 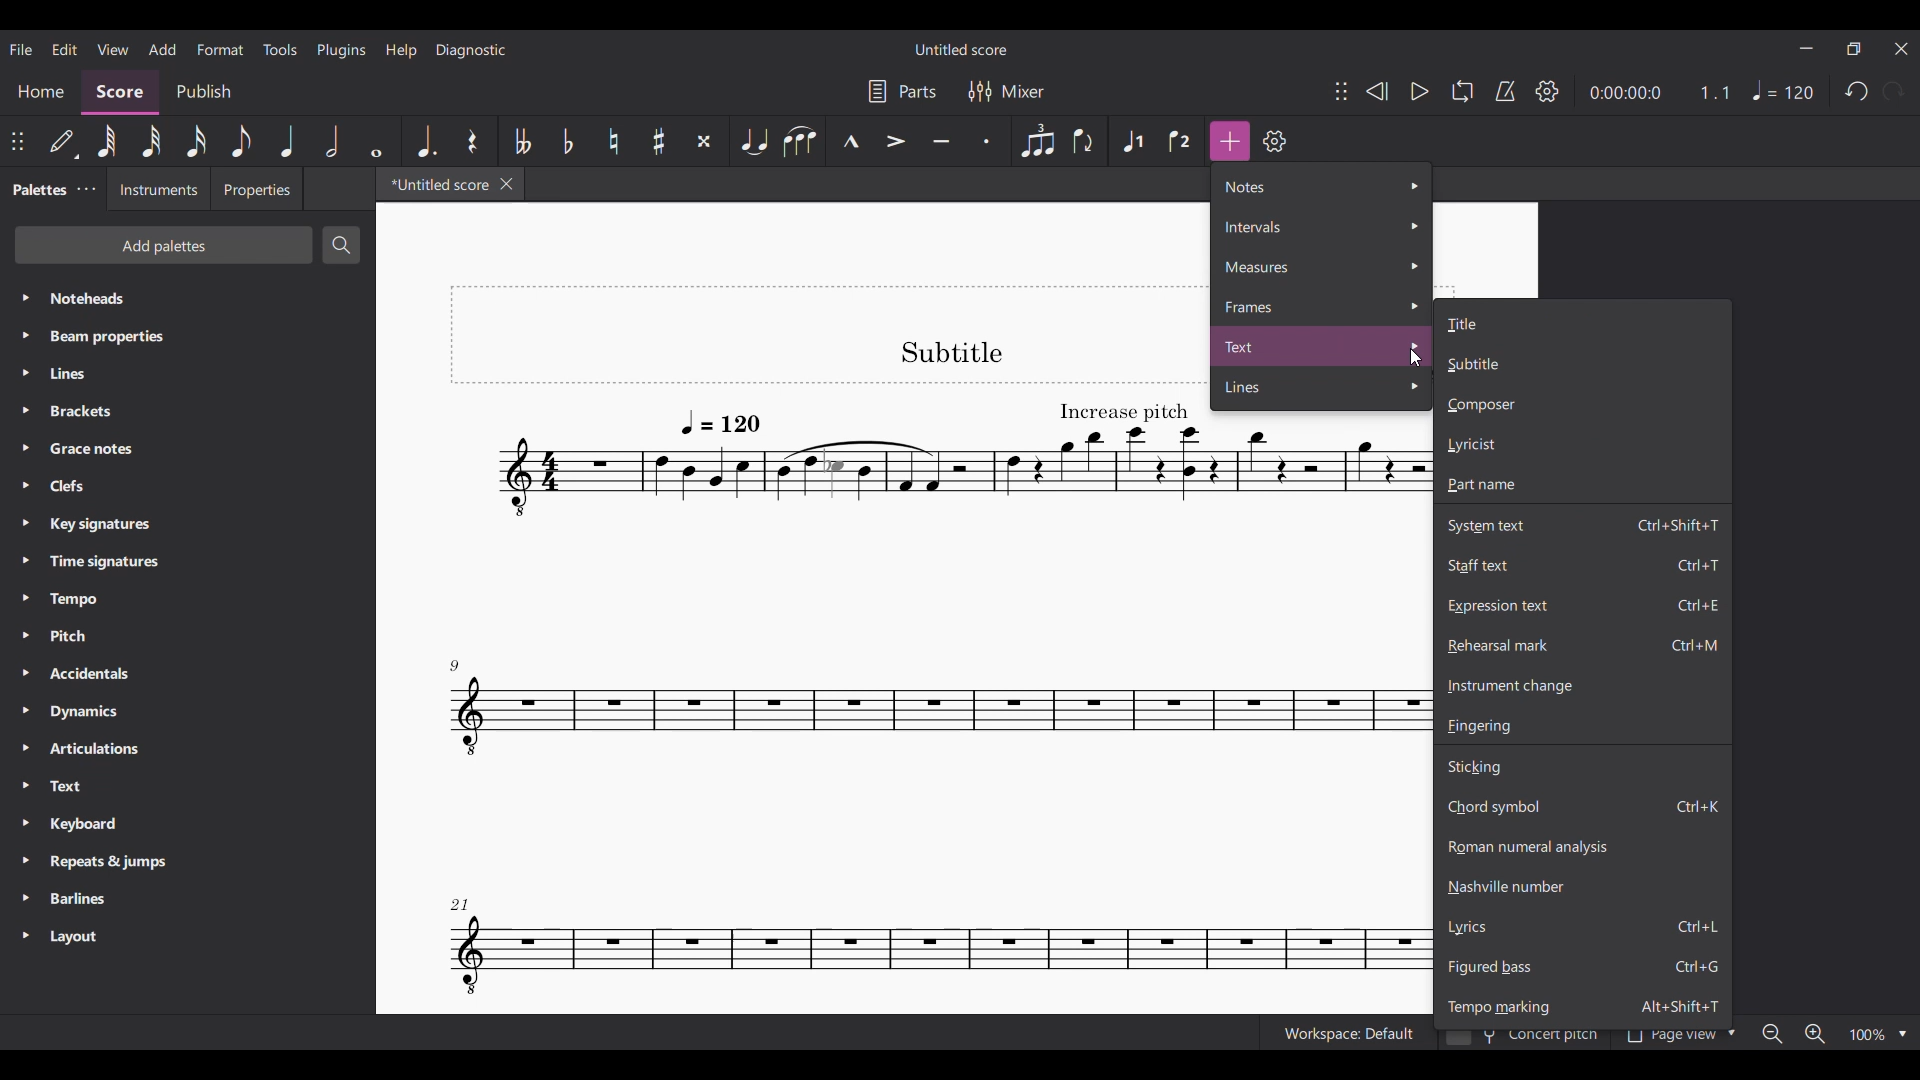 What do you see at coordinates (1582, 765) in the screenshot?
I see `Sticking` at bounding box center [1582, 765].